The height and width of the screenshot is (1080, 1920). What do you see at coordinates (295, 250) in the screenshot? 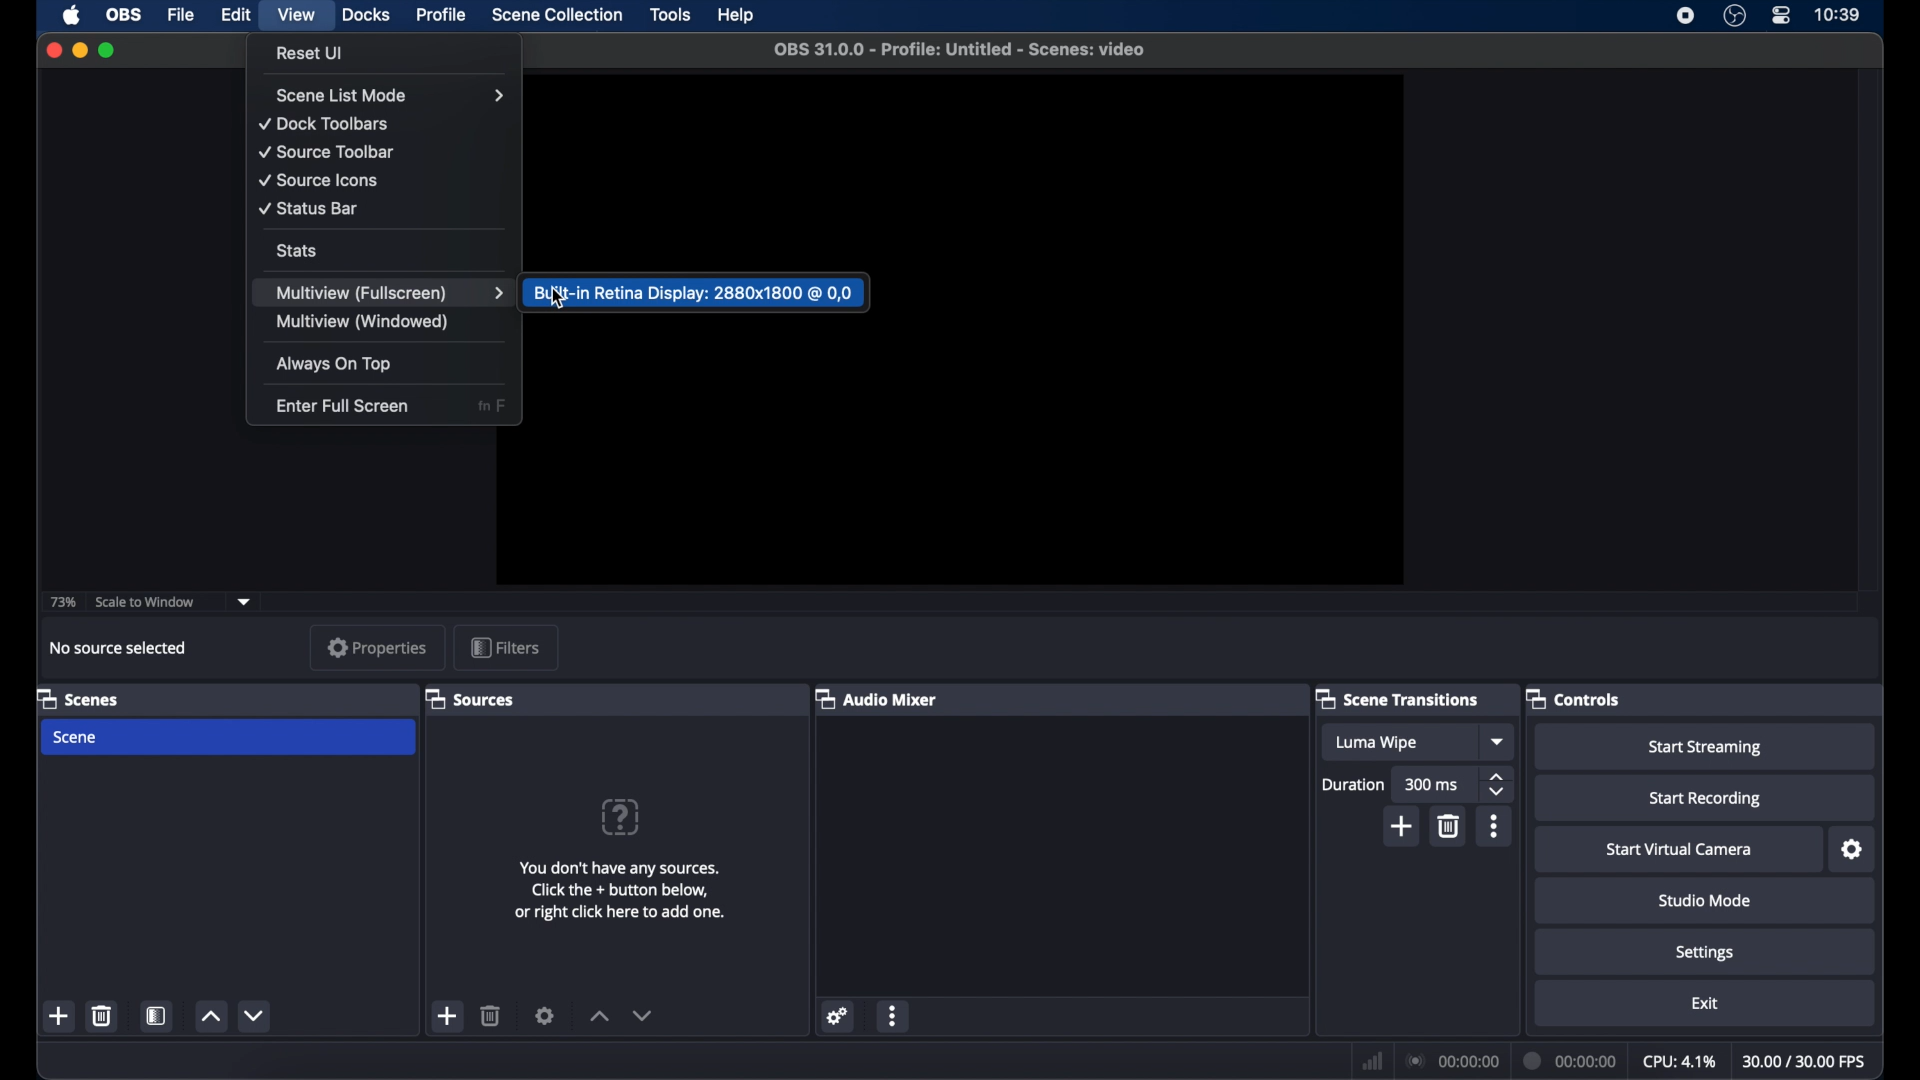
I see `stats` at bounding box center [295, 250].